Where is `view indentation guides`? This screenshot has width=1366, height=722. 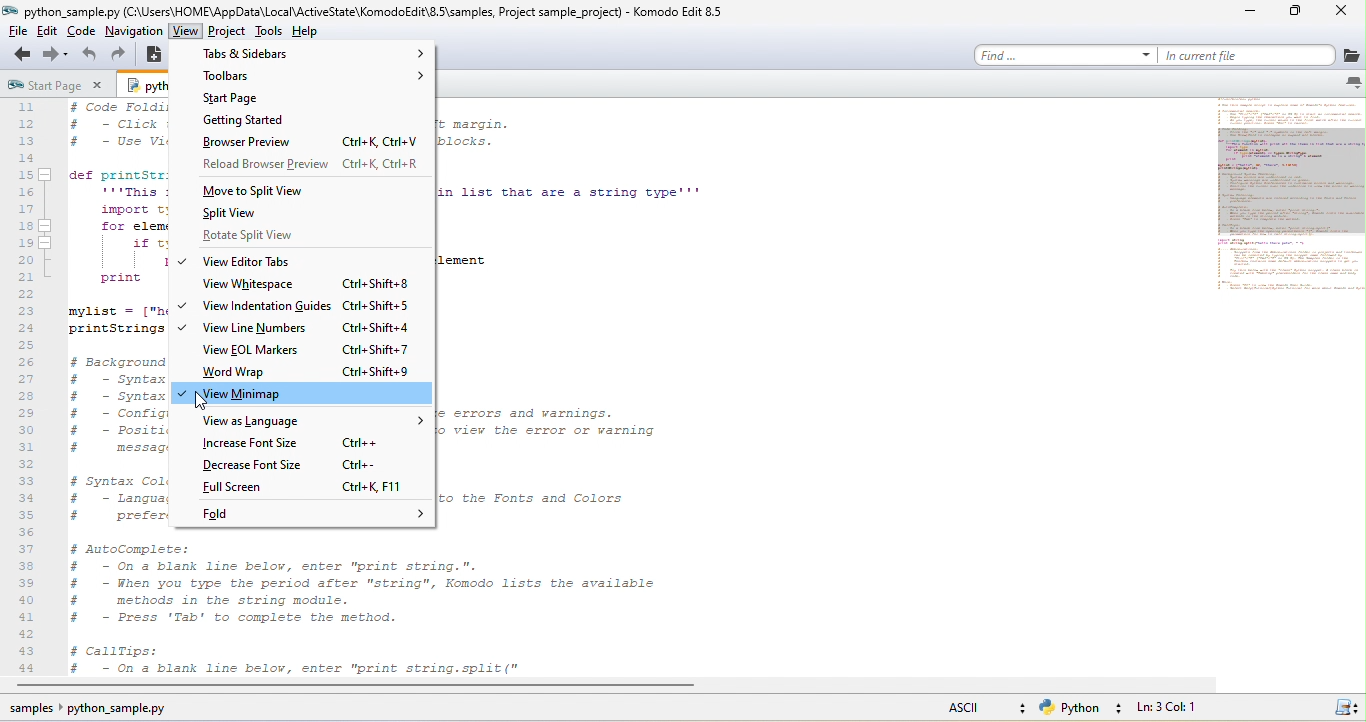 view indentation guides is located at coordinates (295, 306).